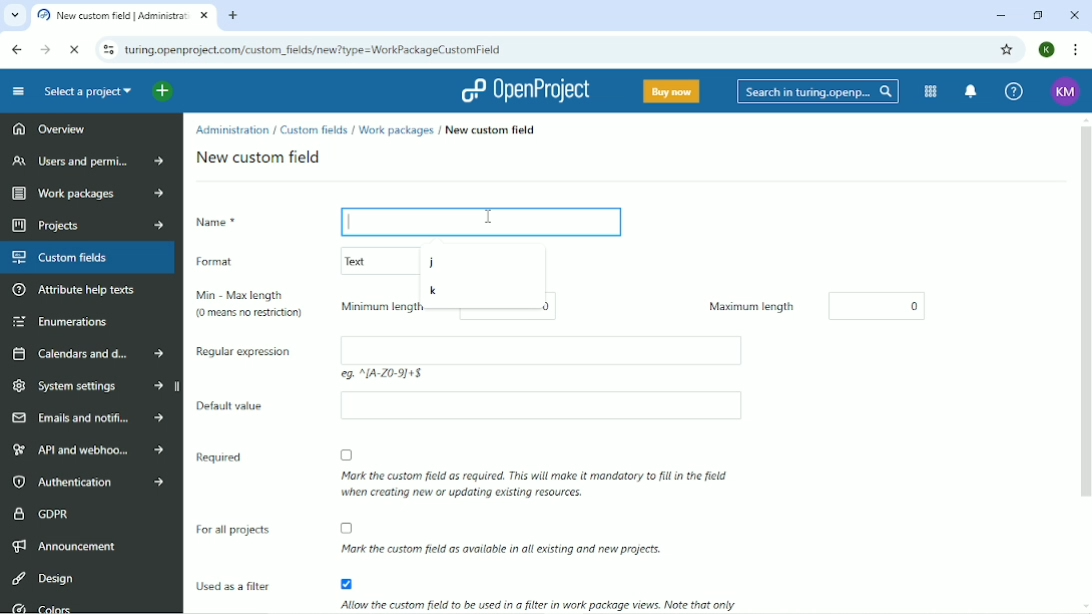 The width and height of the screenshot is (1092, 614). What do you see at coordinates (59, 322) in the screenshot?
I see `Enumerations` at bounding box center [59, 322].